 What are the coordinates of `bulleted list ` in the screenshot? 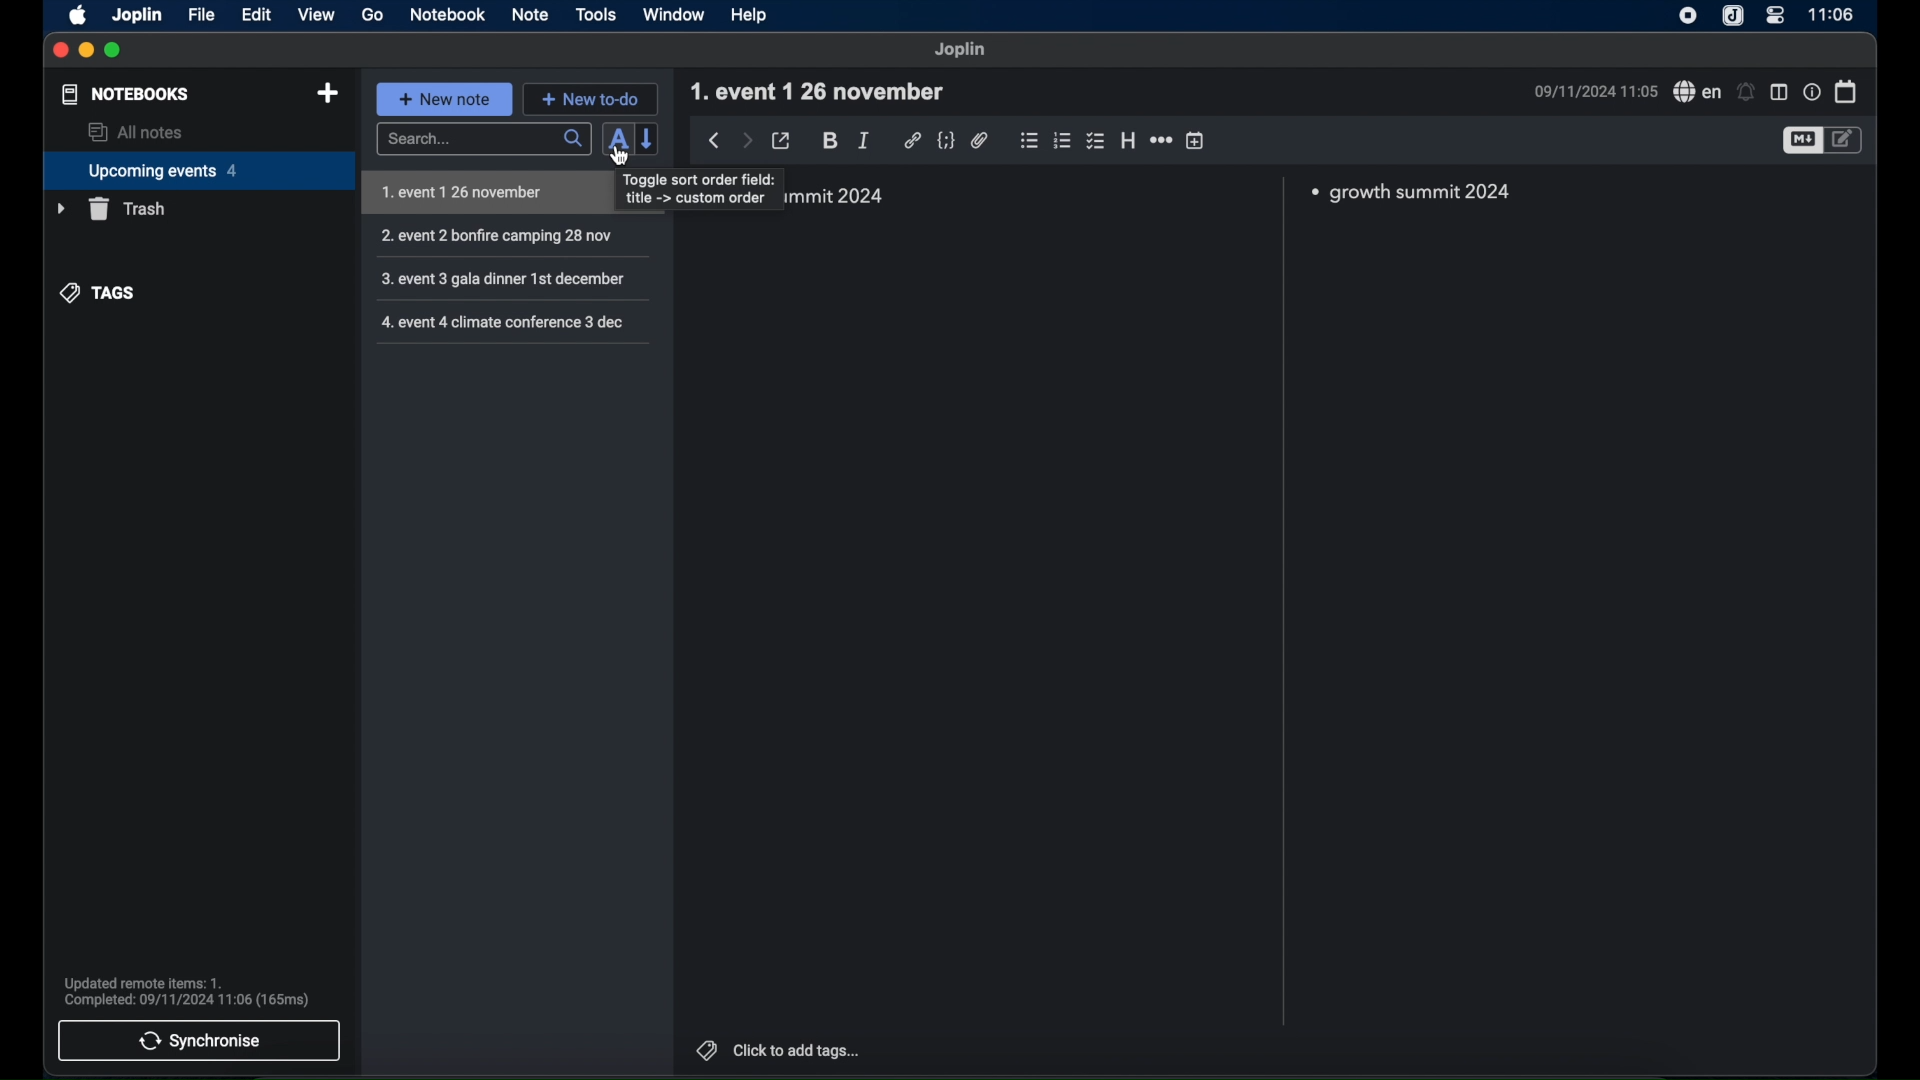 It's located at (1029, 142).